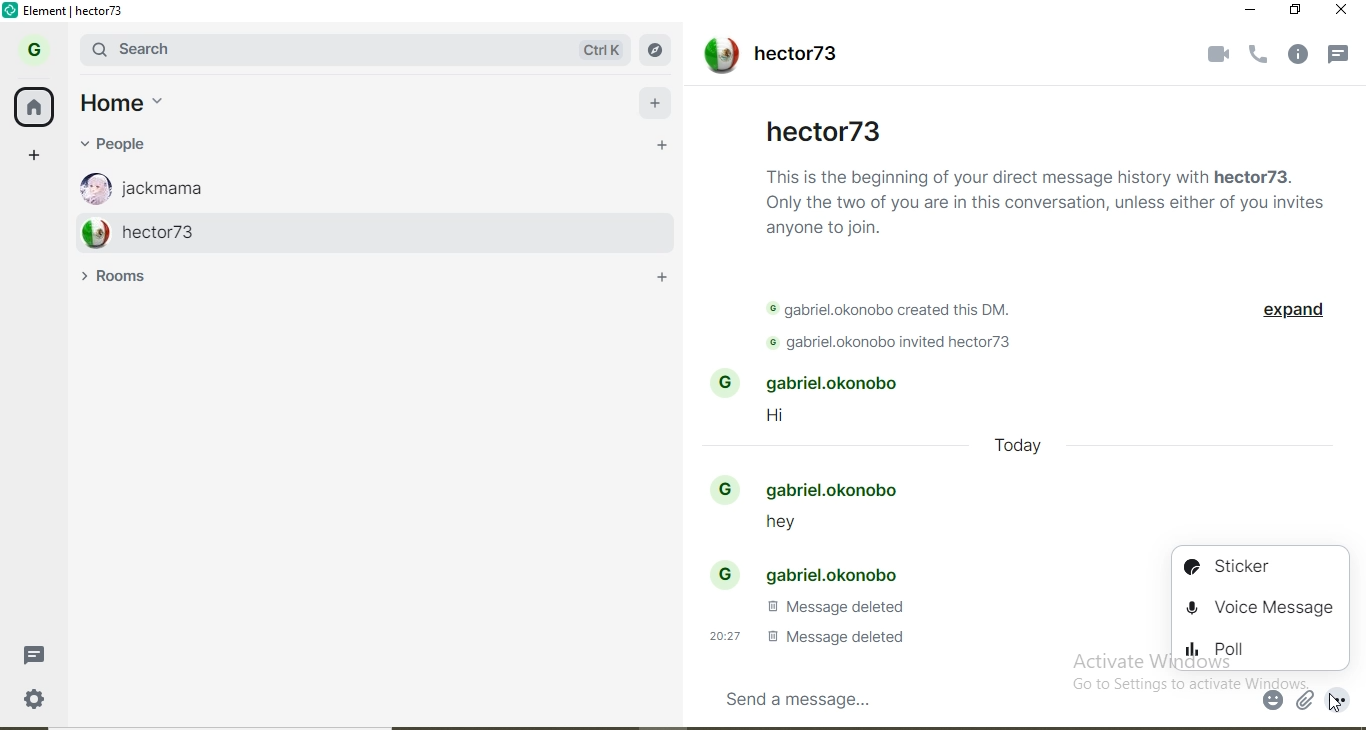  Describe the element at coordinates (35, 104) in the screenshot. I see `home` at that location.